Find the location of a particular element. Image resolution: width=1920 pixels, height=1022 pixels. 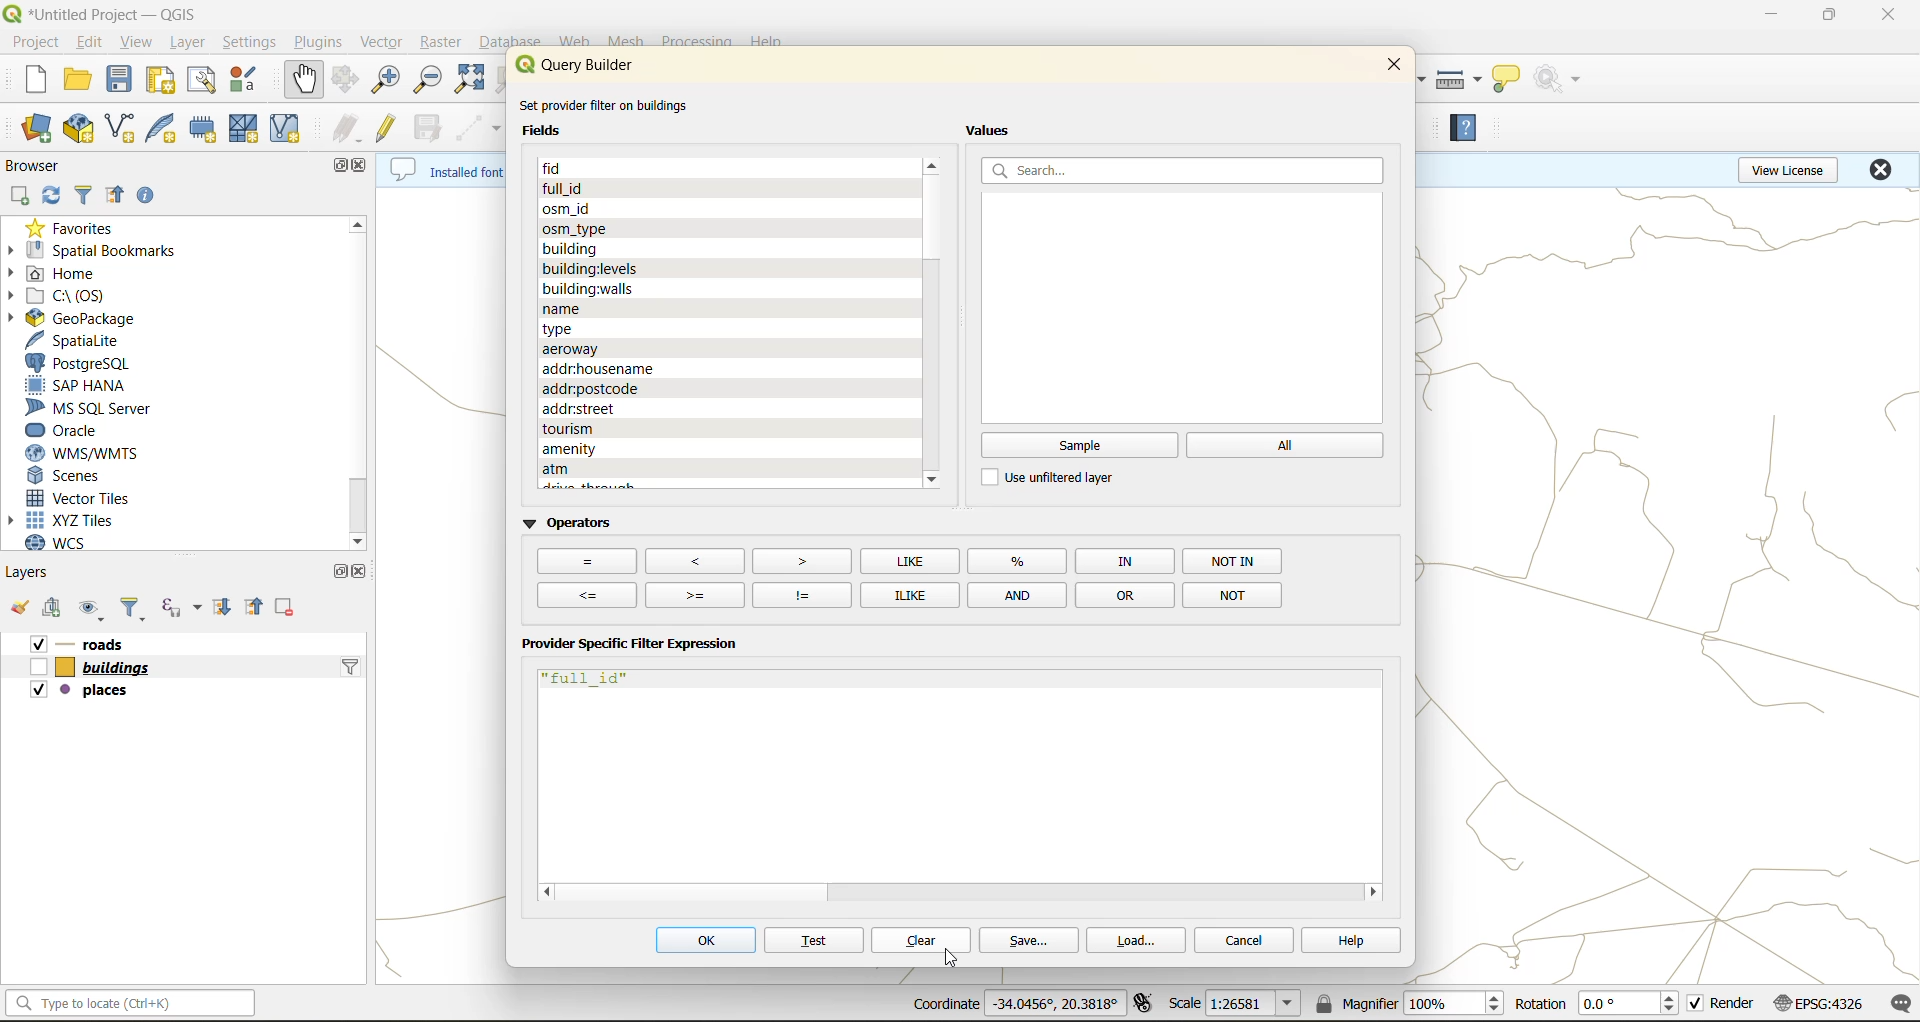

sample is located at coordinates (1079, 446).